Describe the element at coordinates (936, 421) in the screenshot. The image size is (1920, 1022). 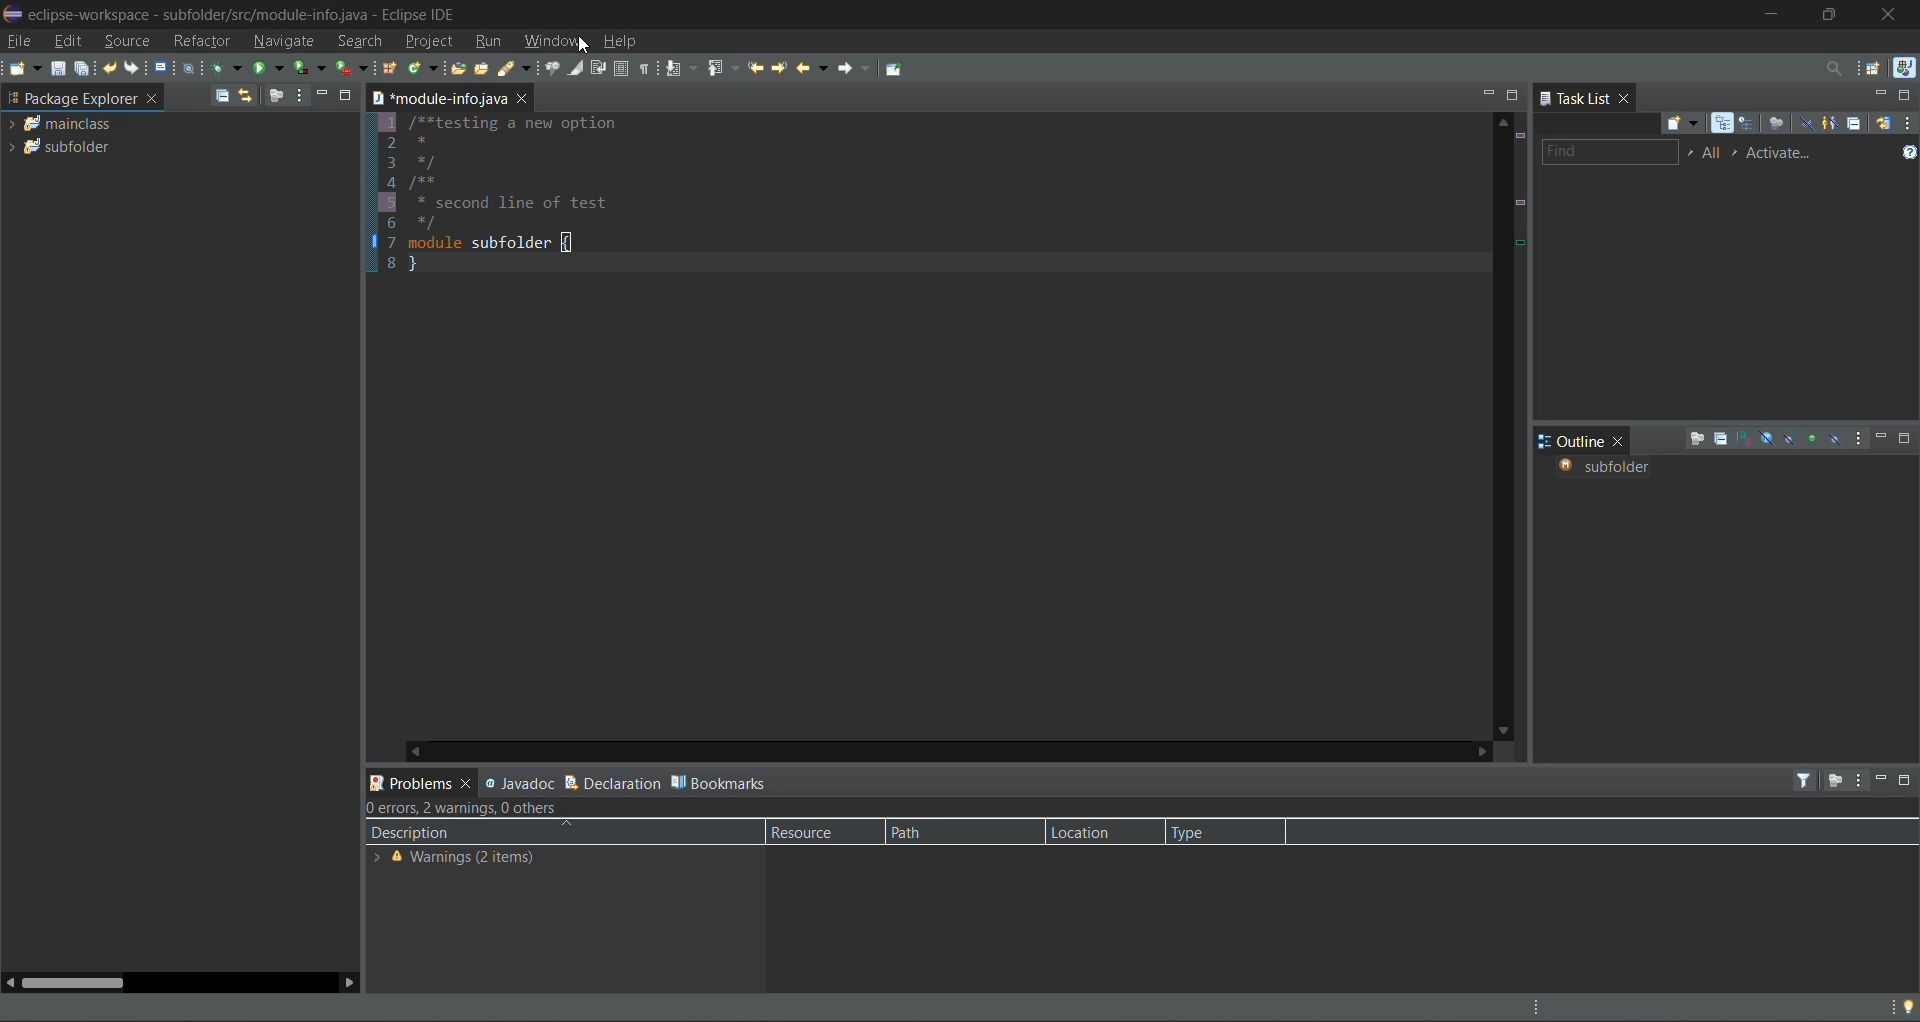
I see `code workspace` at that location.